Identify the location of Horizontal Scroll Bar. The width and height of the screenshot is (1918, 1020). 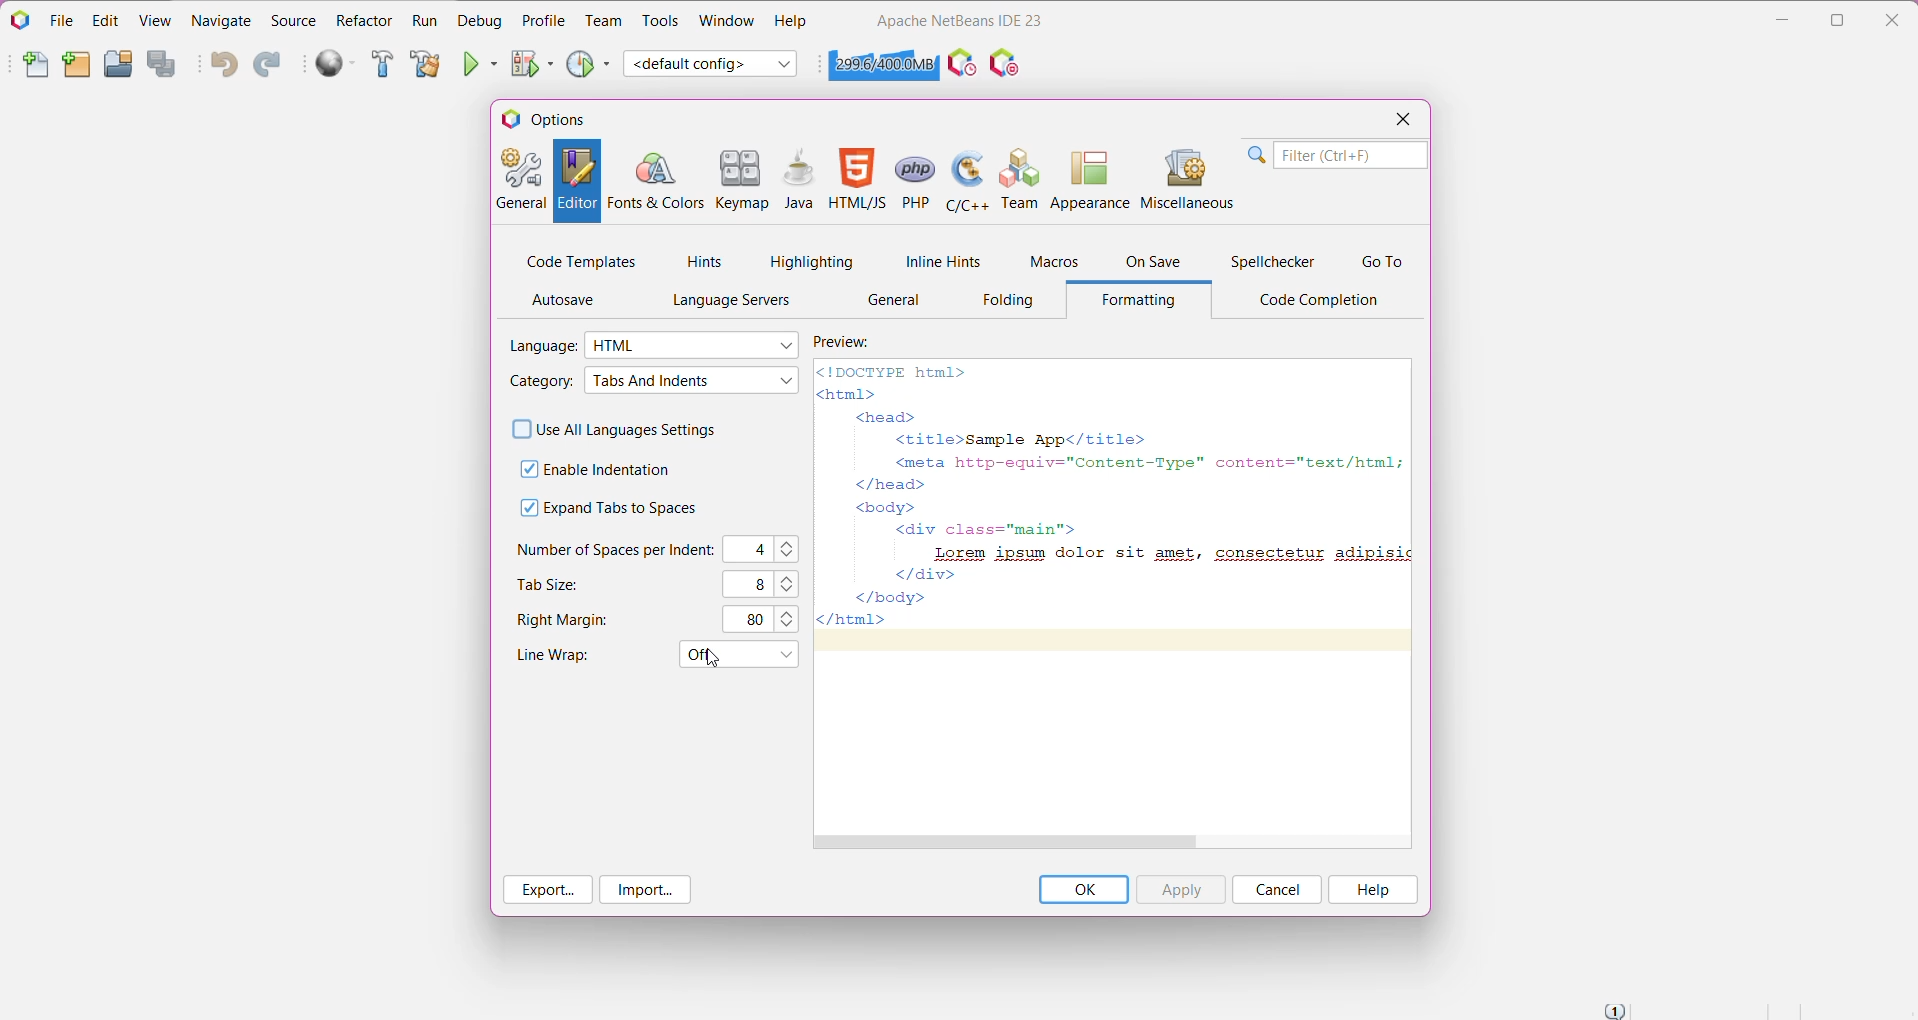
(1112, 842).